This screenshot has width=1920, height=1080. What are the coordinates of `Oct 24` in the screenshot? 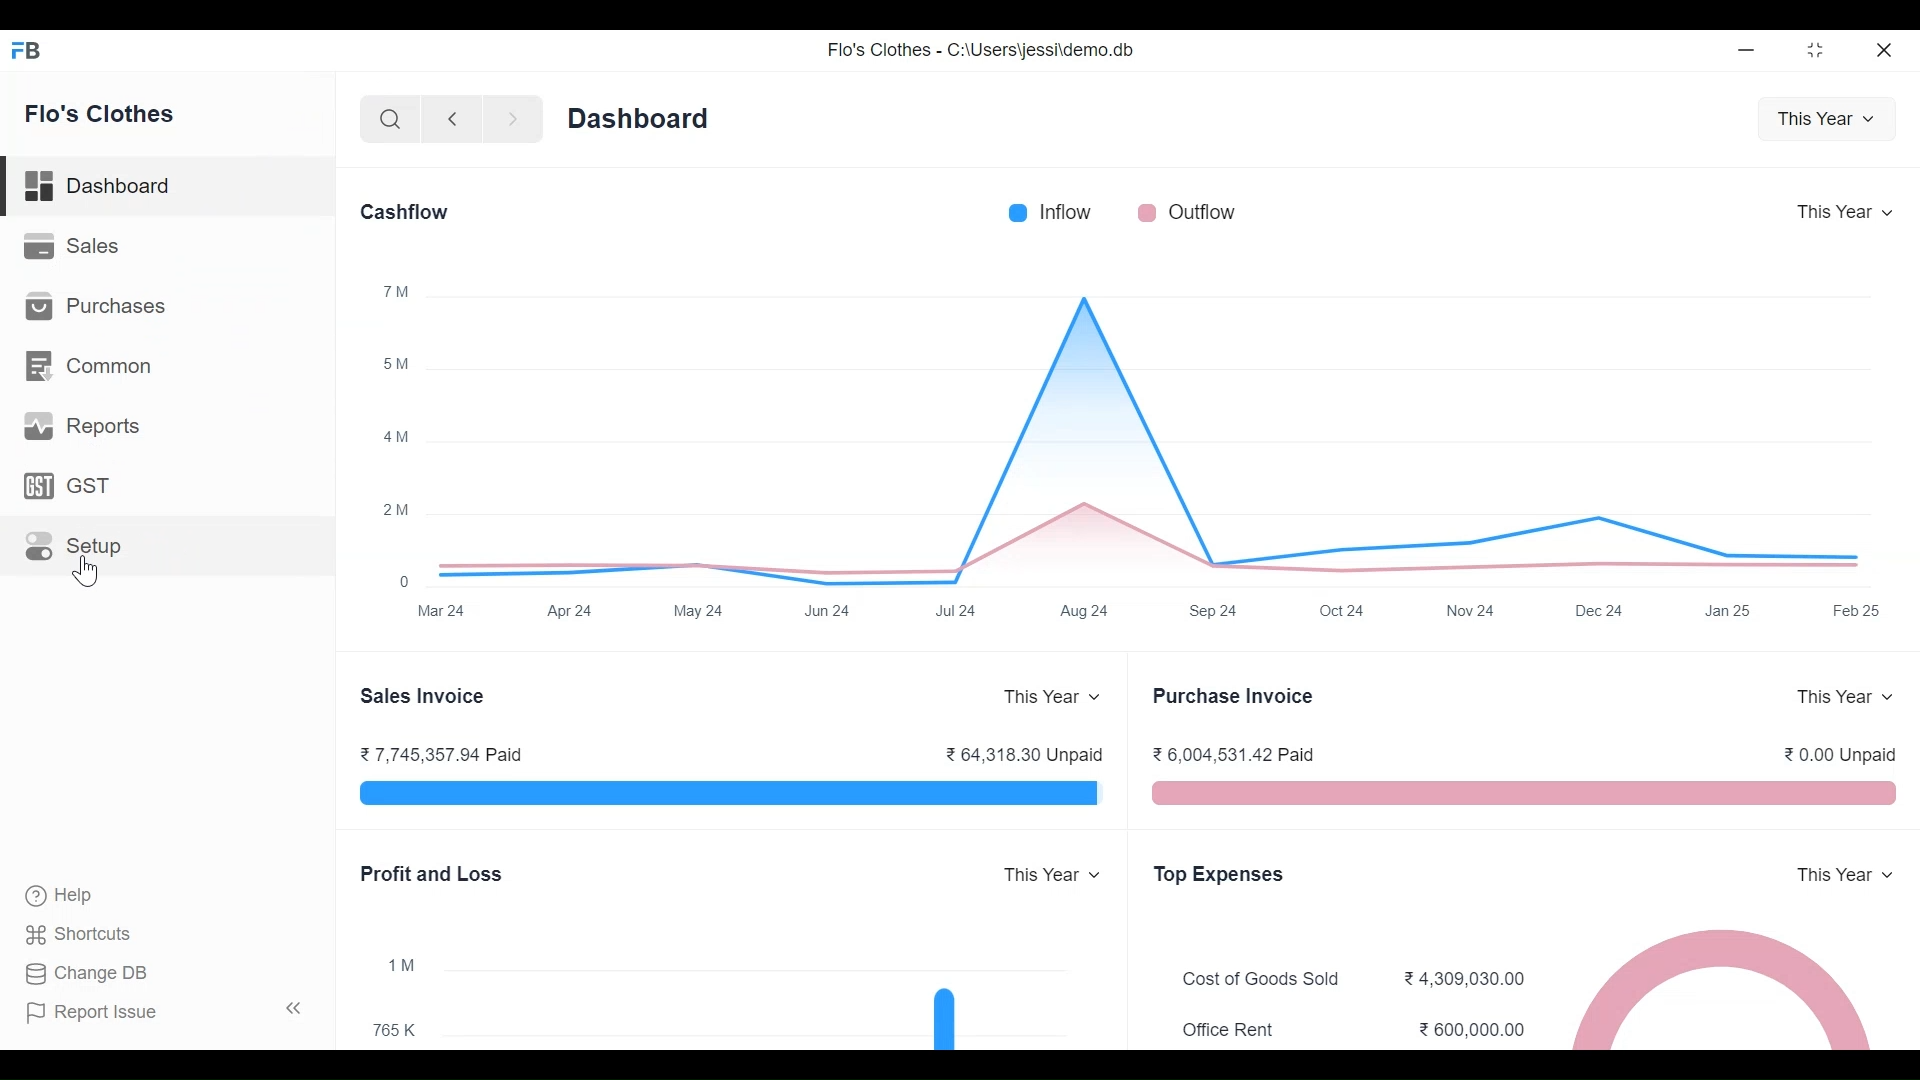 It's located at (1339, 611).